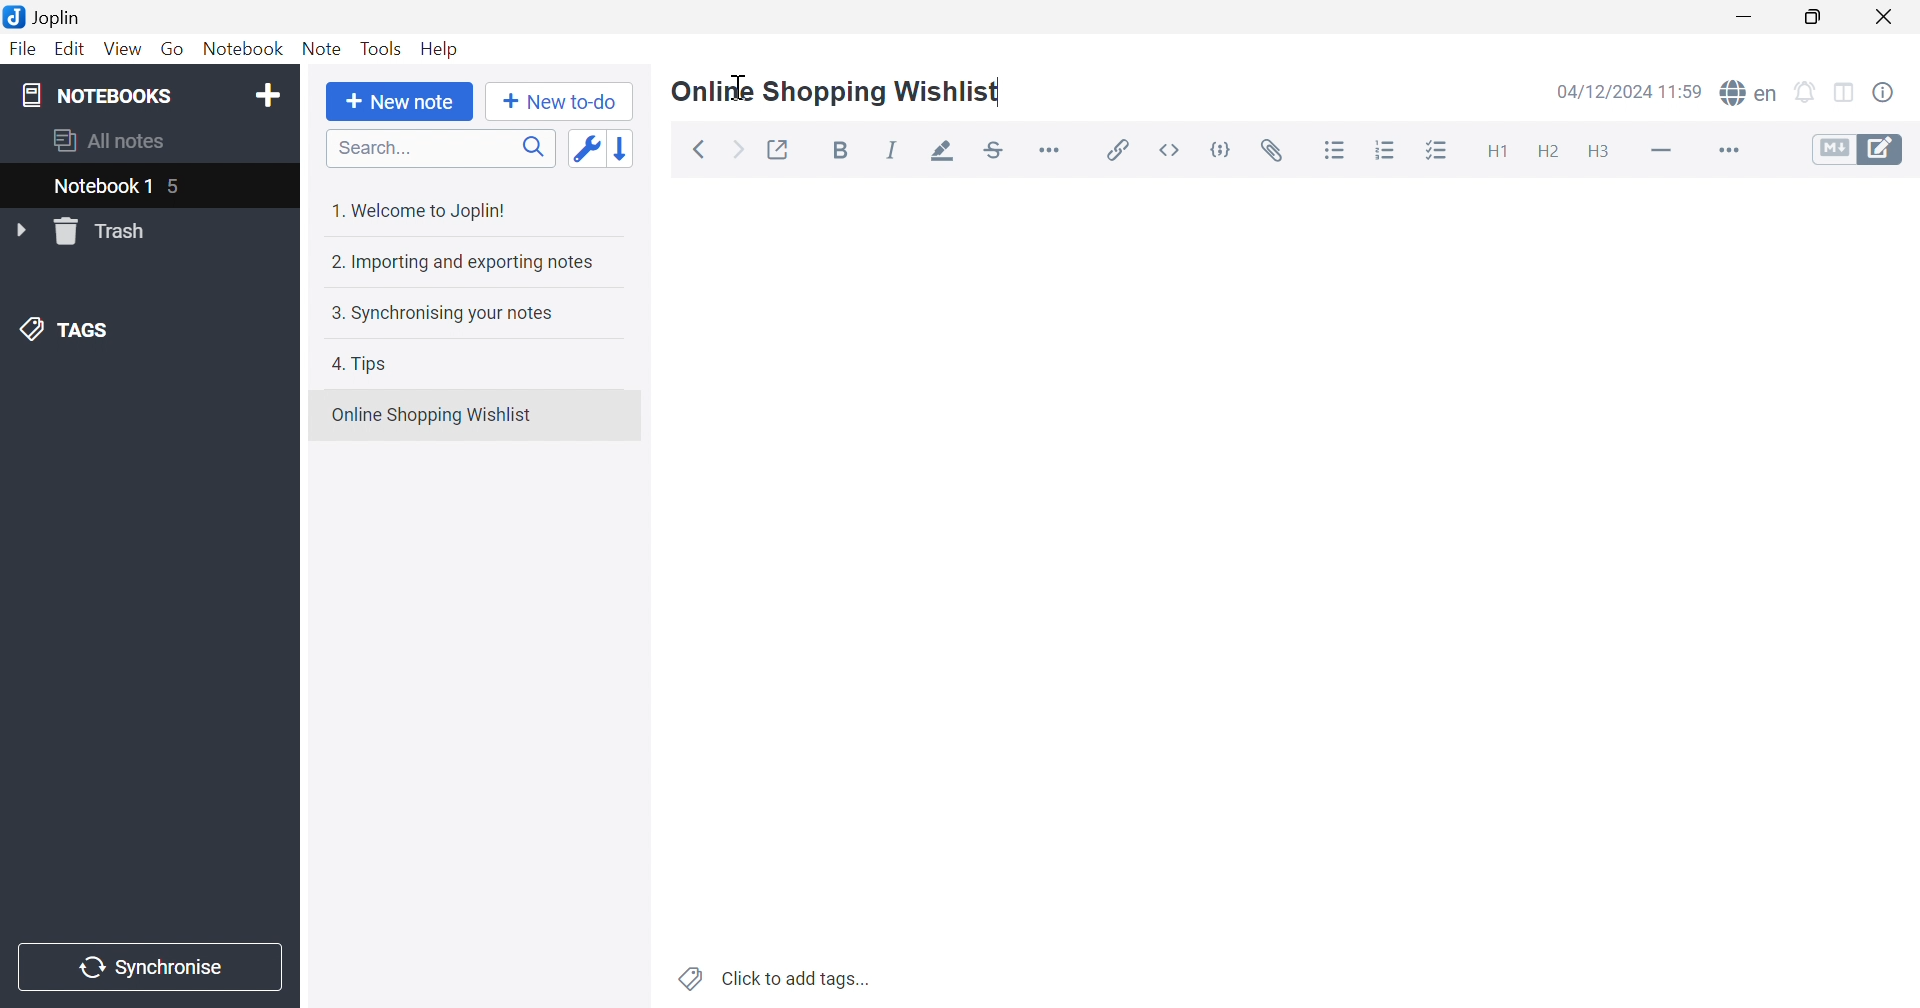 The width and height of the screenshot is (1920, 1008). What do you see at coordinates (26, 50) in the screenshot?
I see `File` at bounding box center [26, 50].